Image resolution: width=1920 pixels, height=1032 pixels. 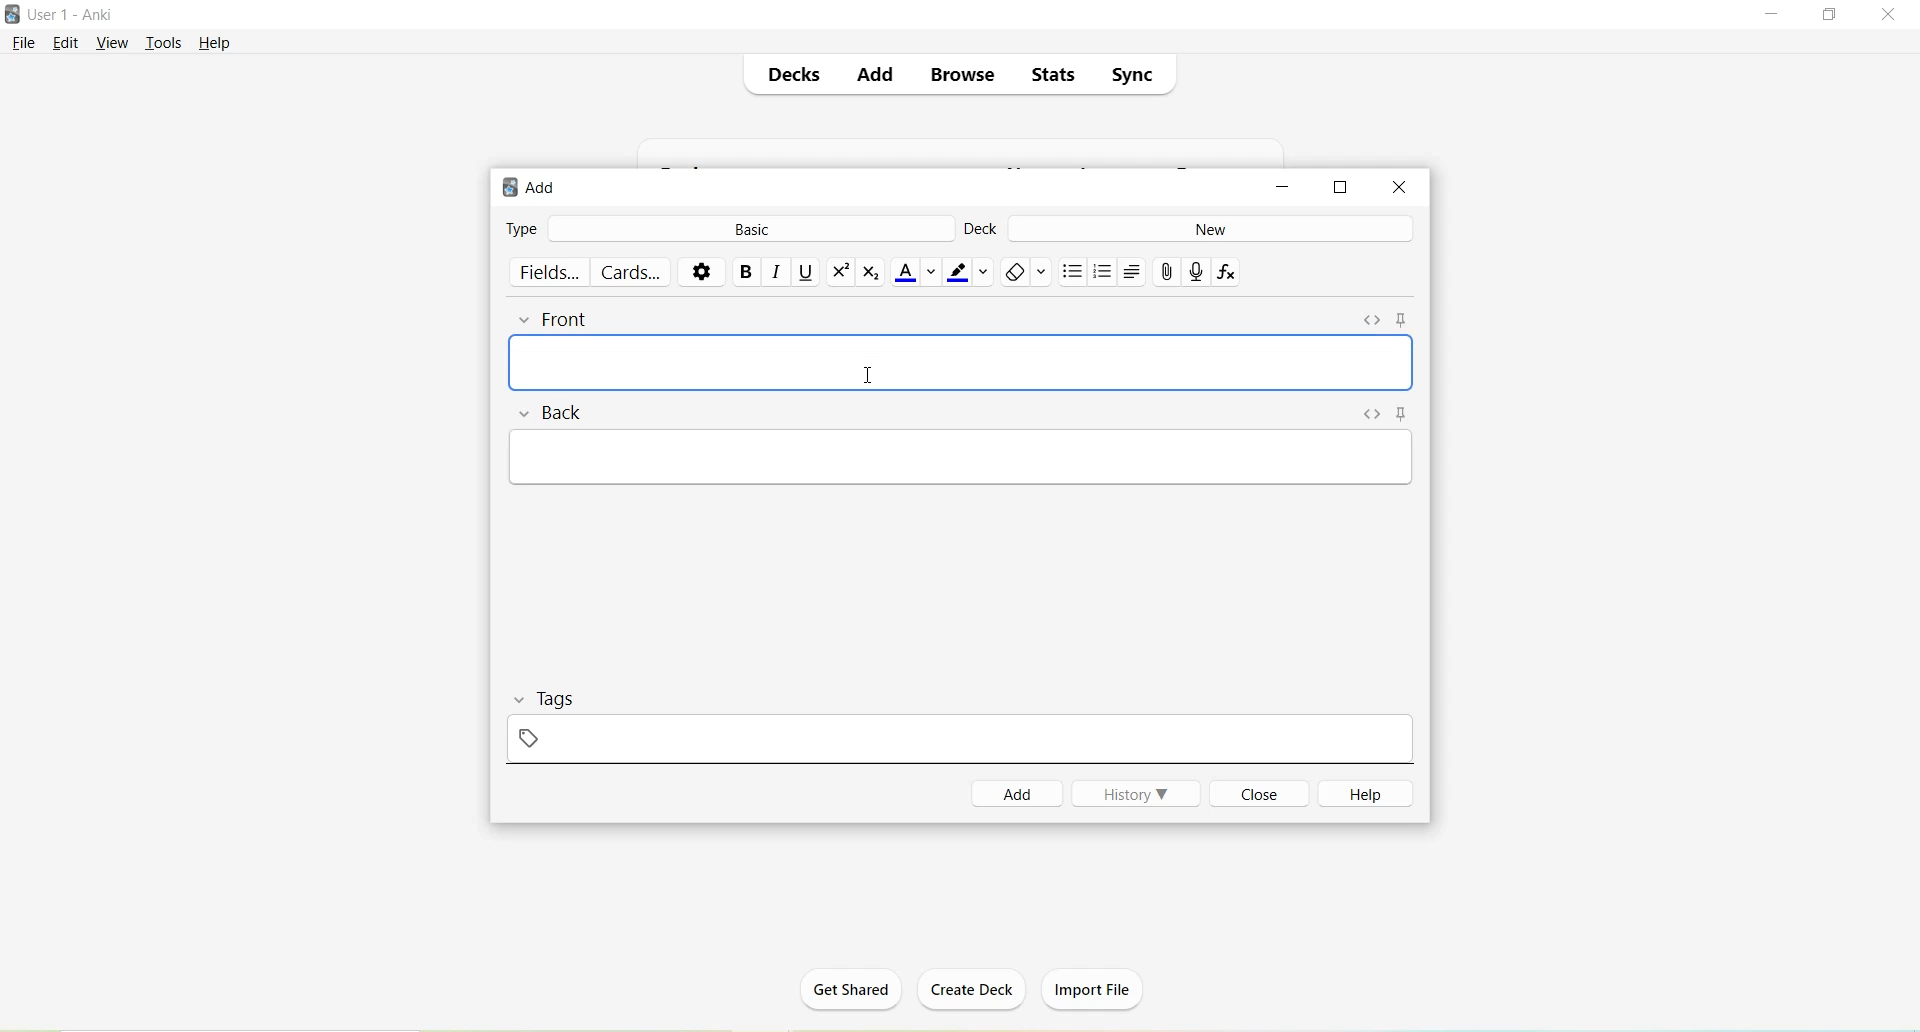 What do you see at coordinates (71, 44) in the screenshot?
I see `Edit` at bounding box center [71, 44].